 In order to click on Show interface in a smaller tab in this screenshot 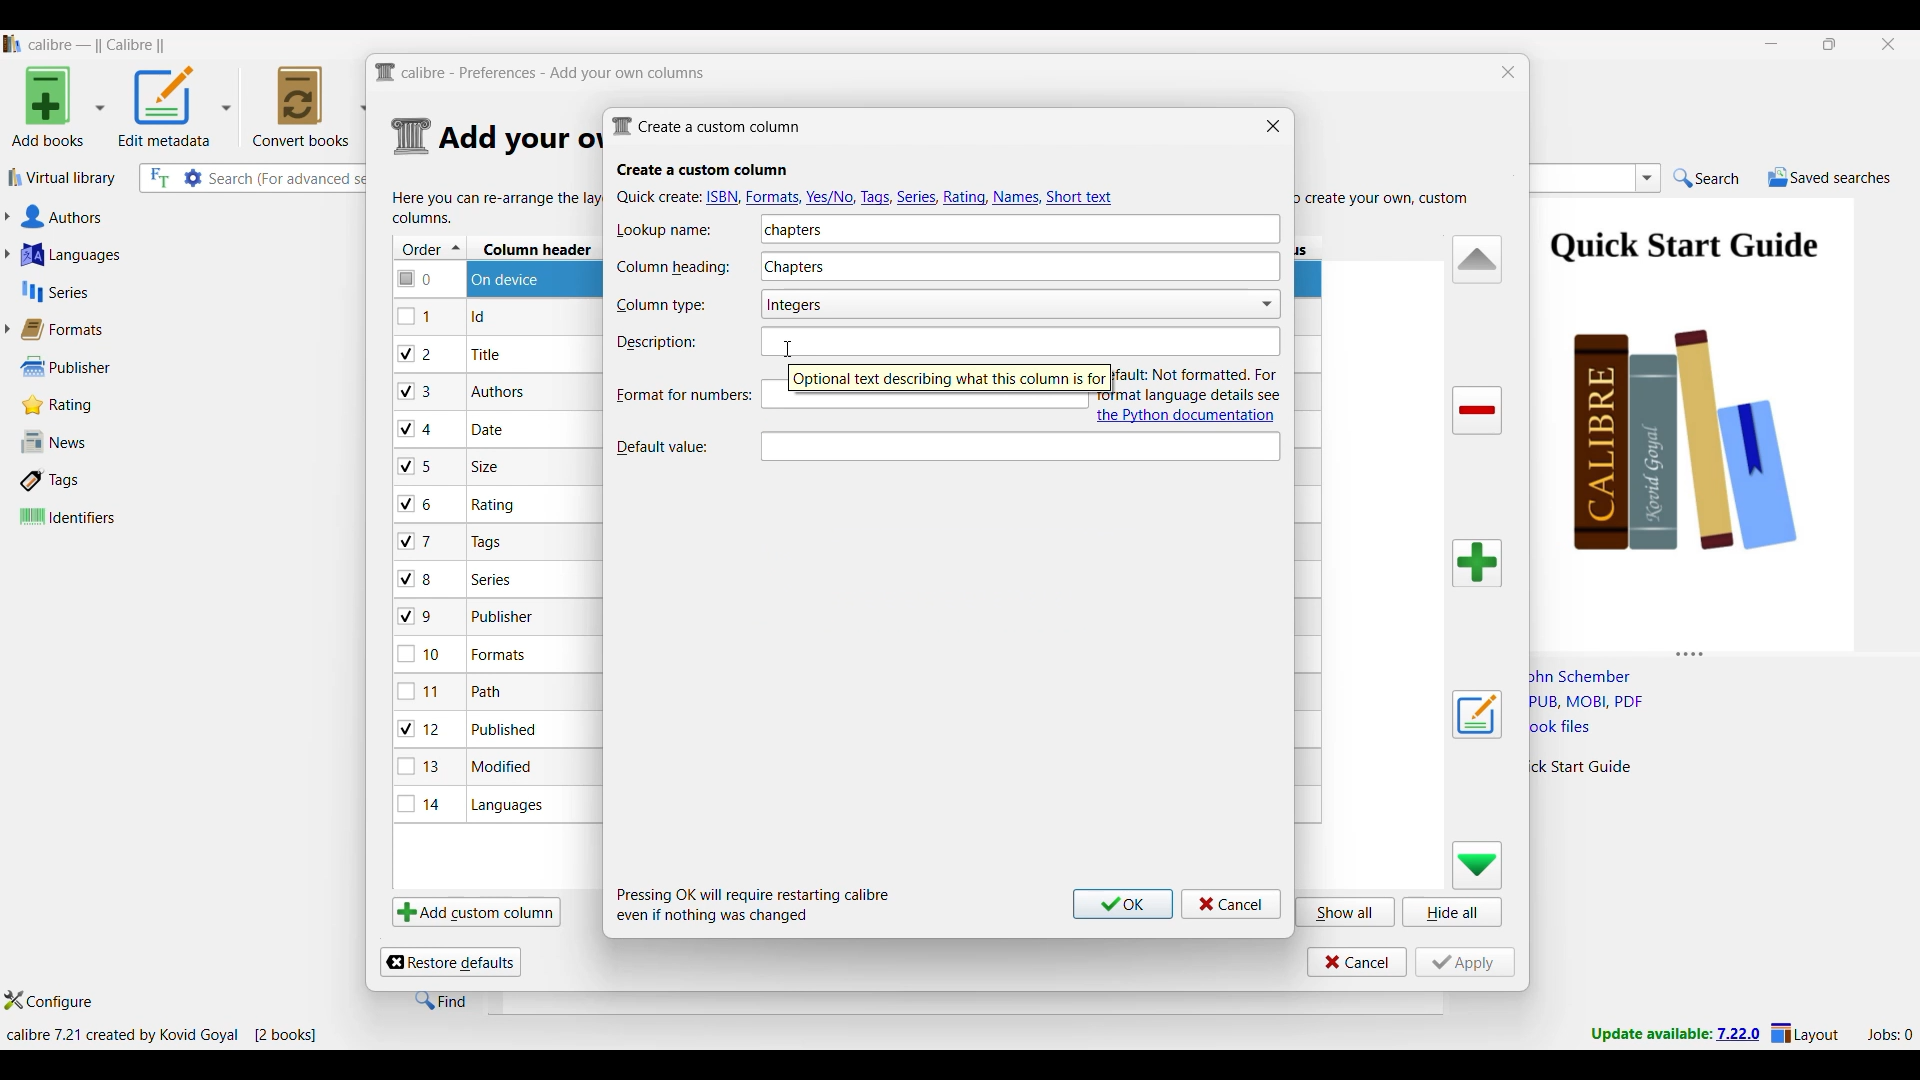, I will do `click(1831, 44)`.